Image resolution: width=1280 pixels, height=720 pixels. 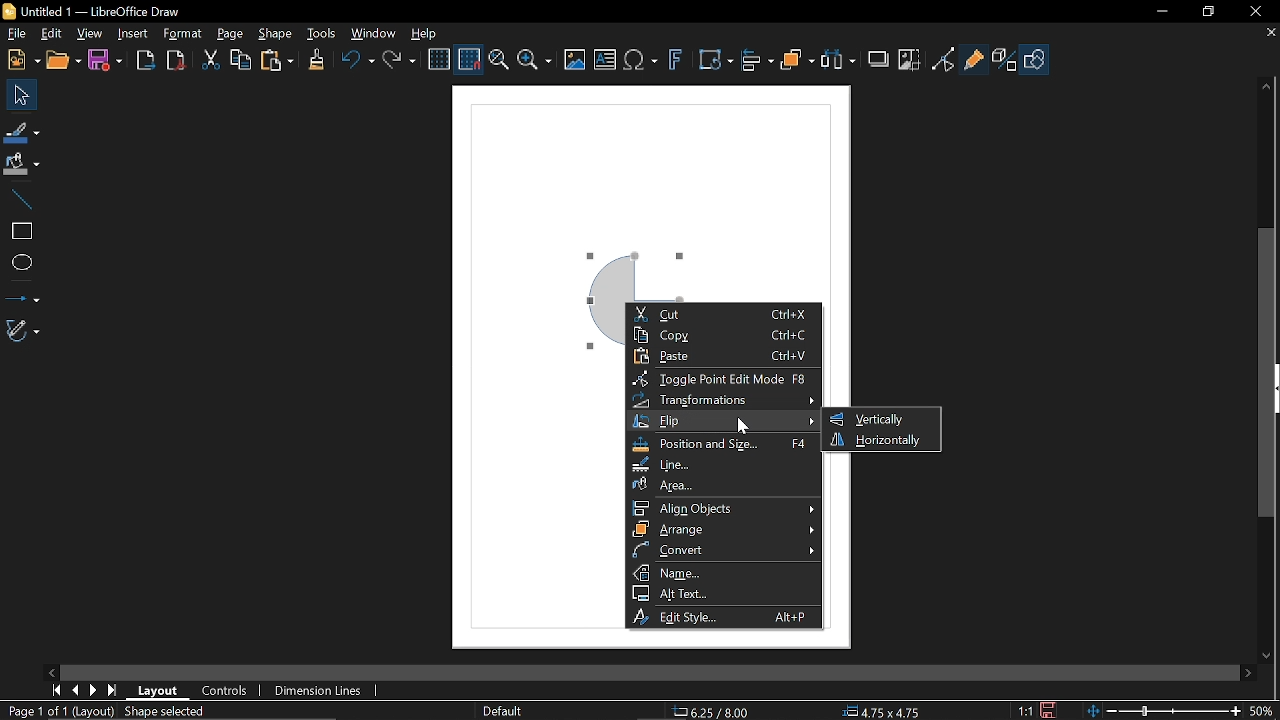 I want to click on Move left, so click(x=51, y=673).